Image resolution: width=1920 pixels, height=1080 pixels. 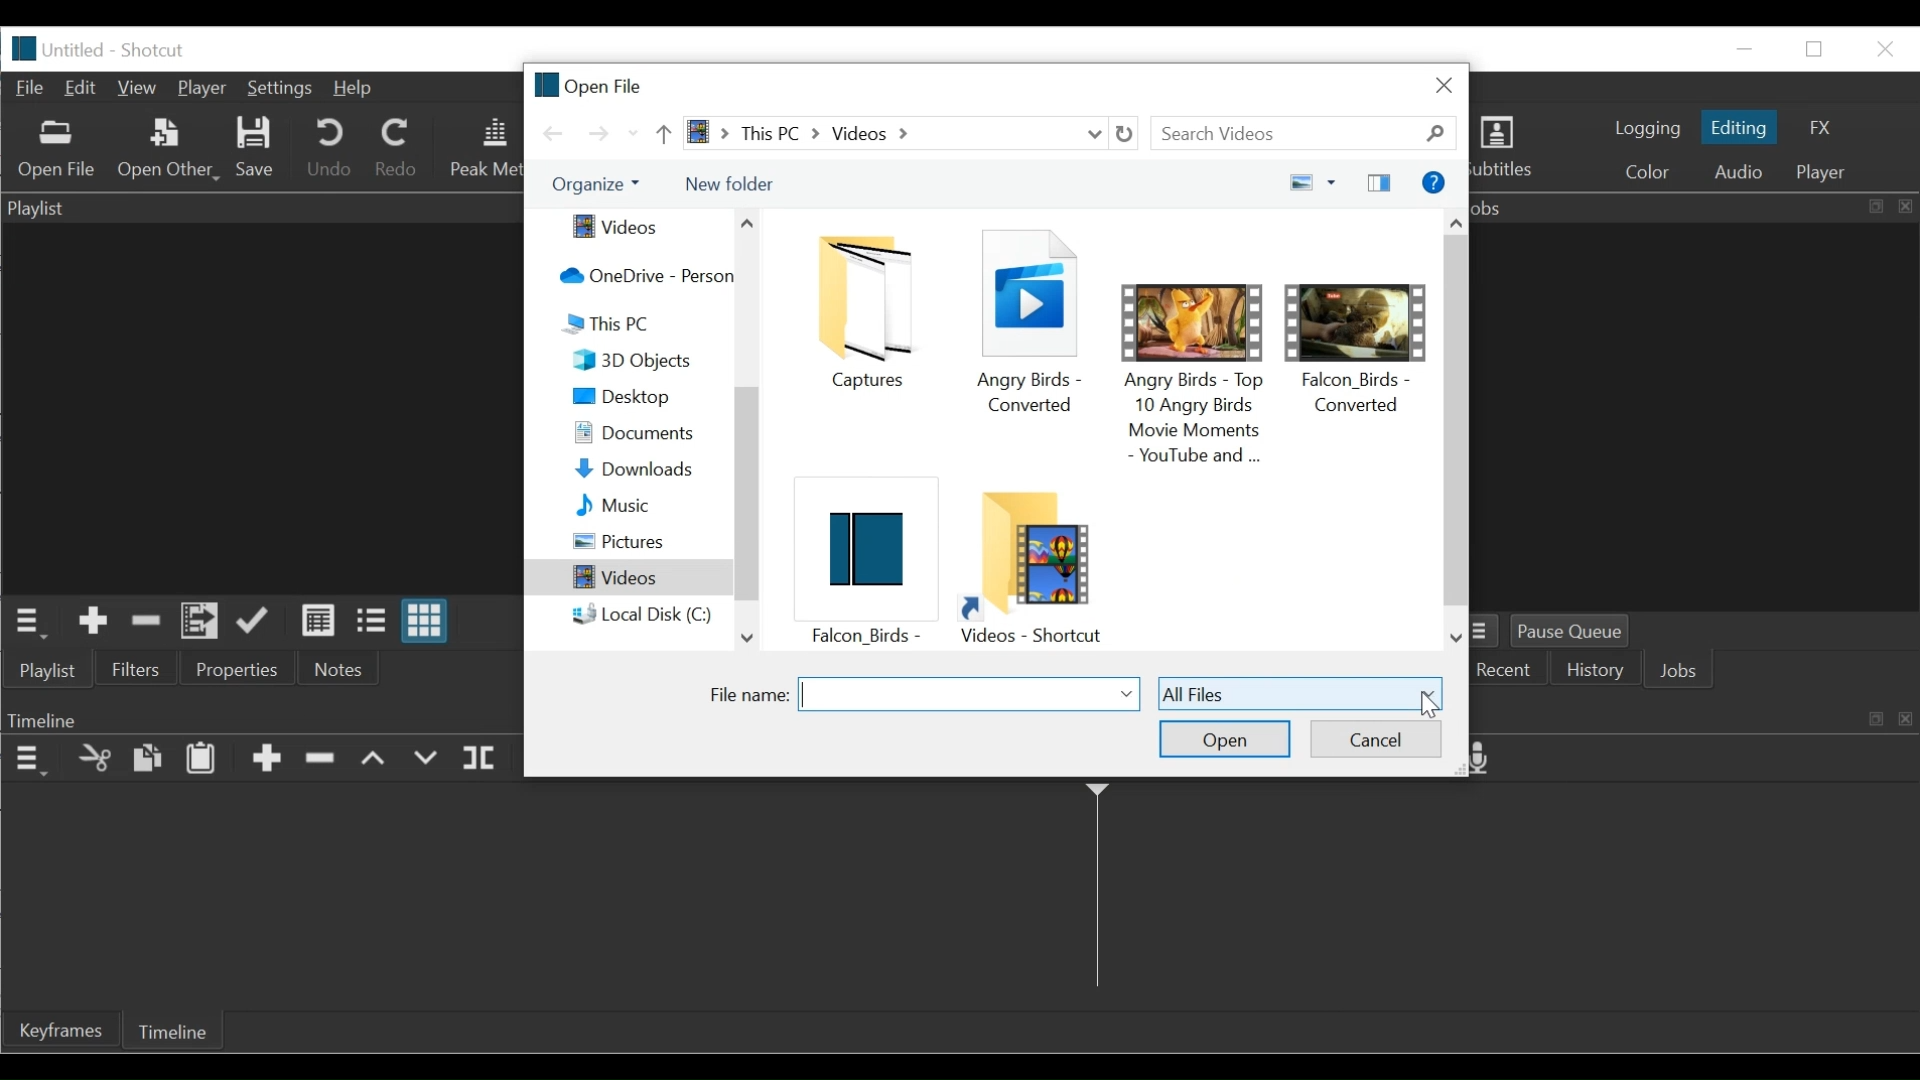 I want to click on lift, so click(x=375, y=760).